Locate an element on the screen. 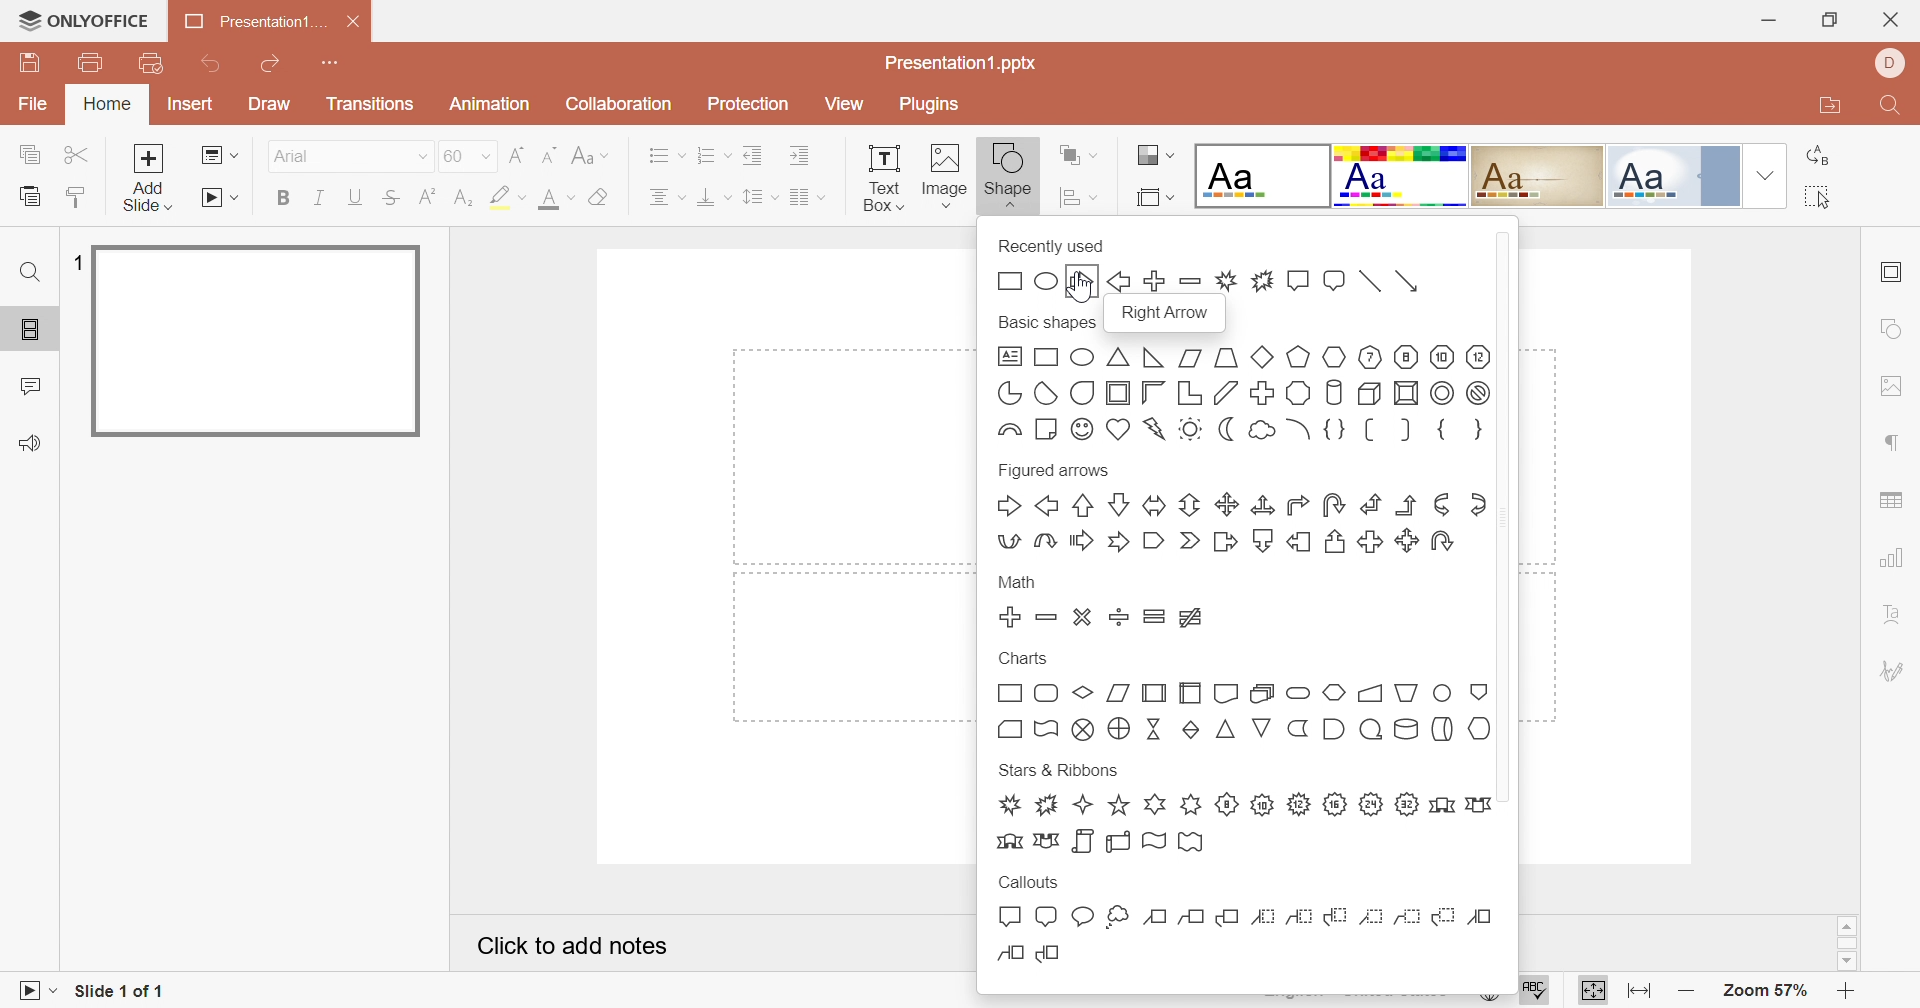  Presentation1... is located at coordinates (256, 22).